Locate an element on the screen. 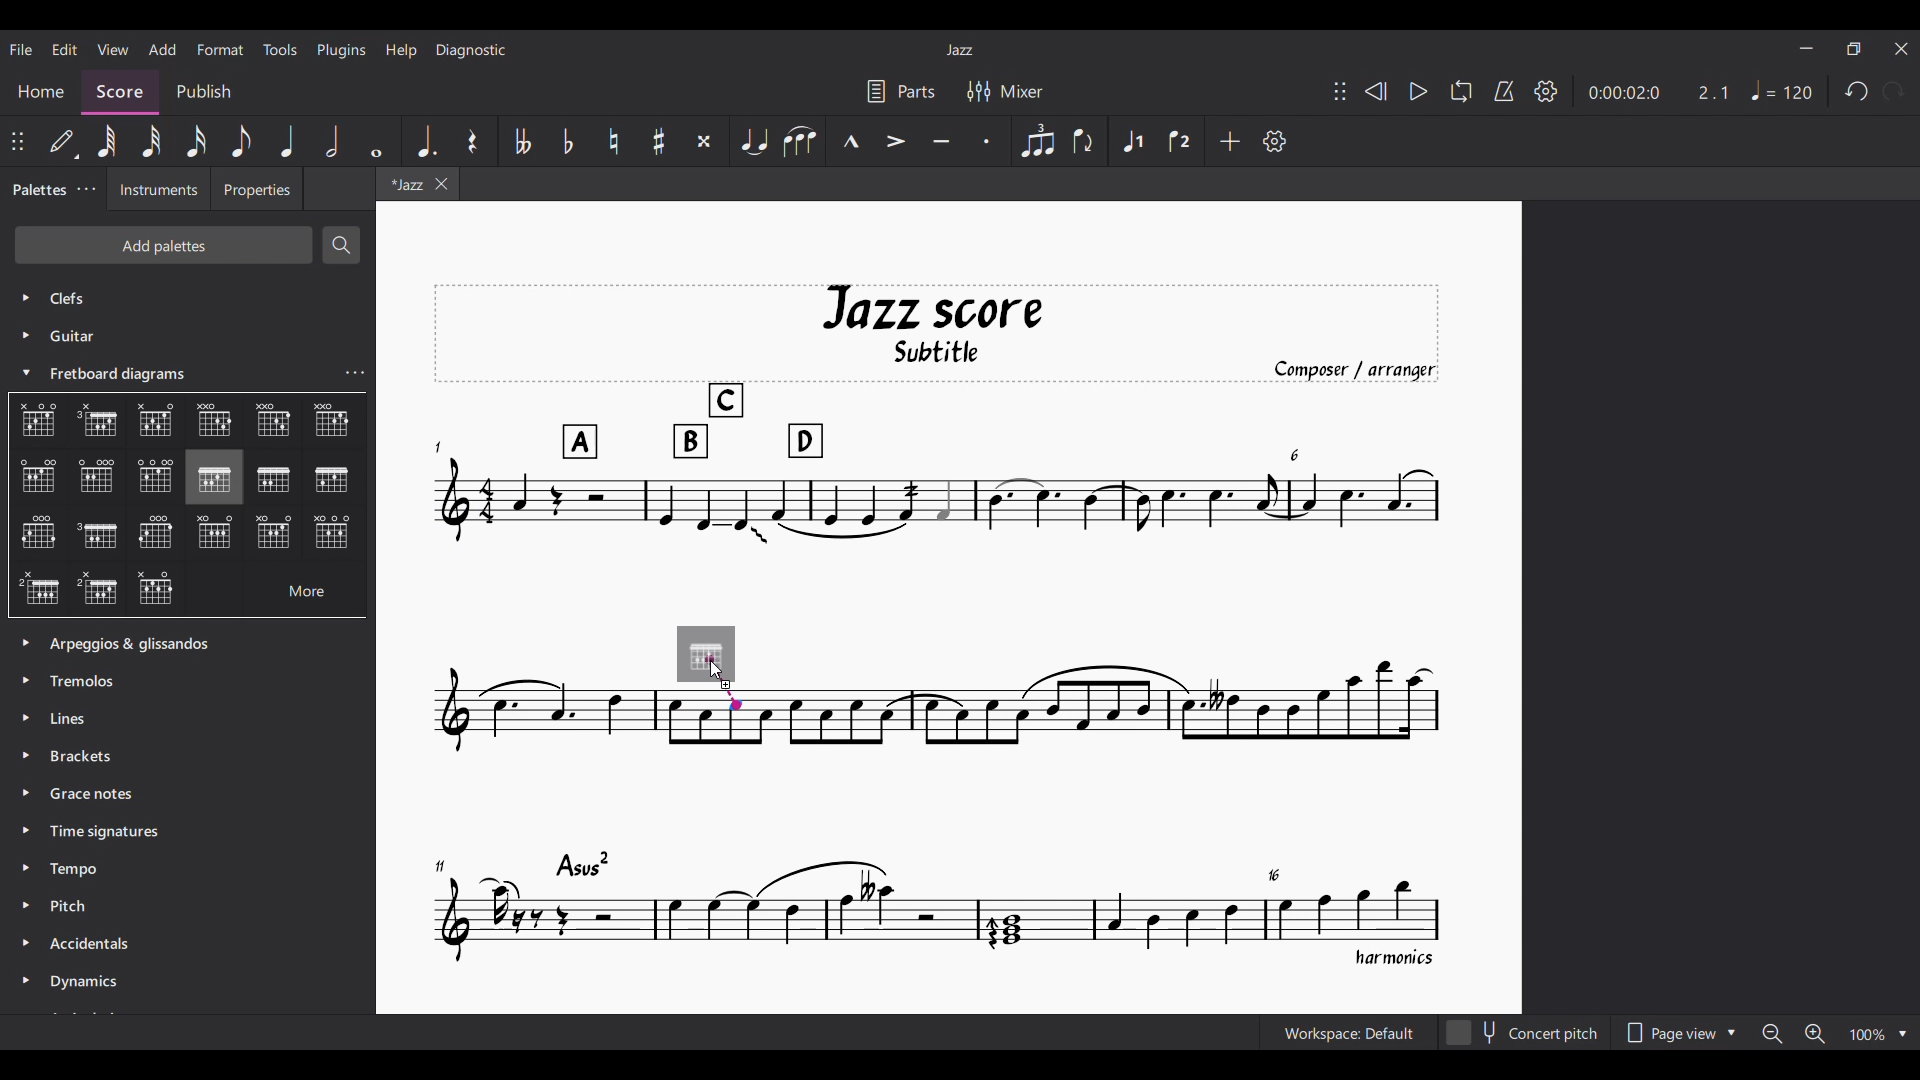 The image size is (1920, 1080). Toggle natural is located at coordinates (614, 141).